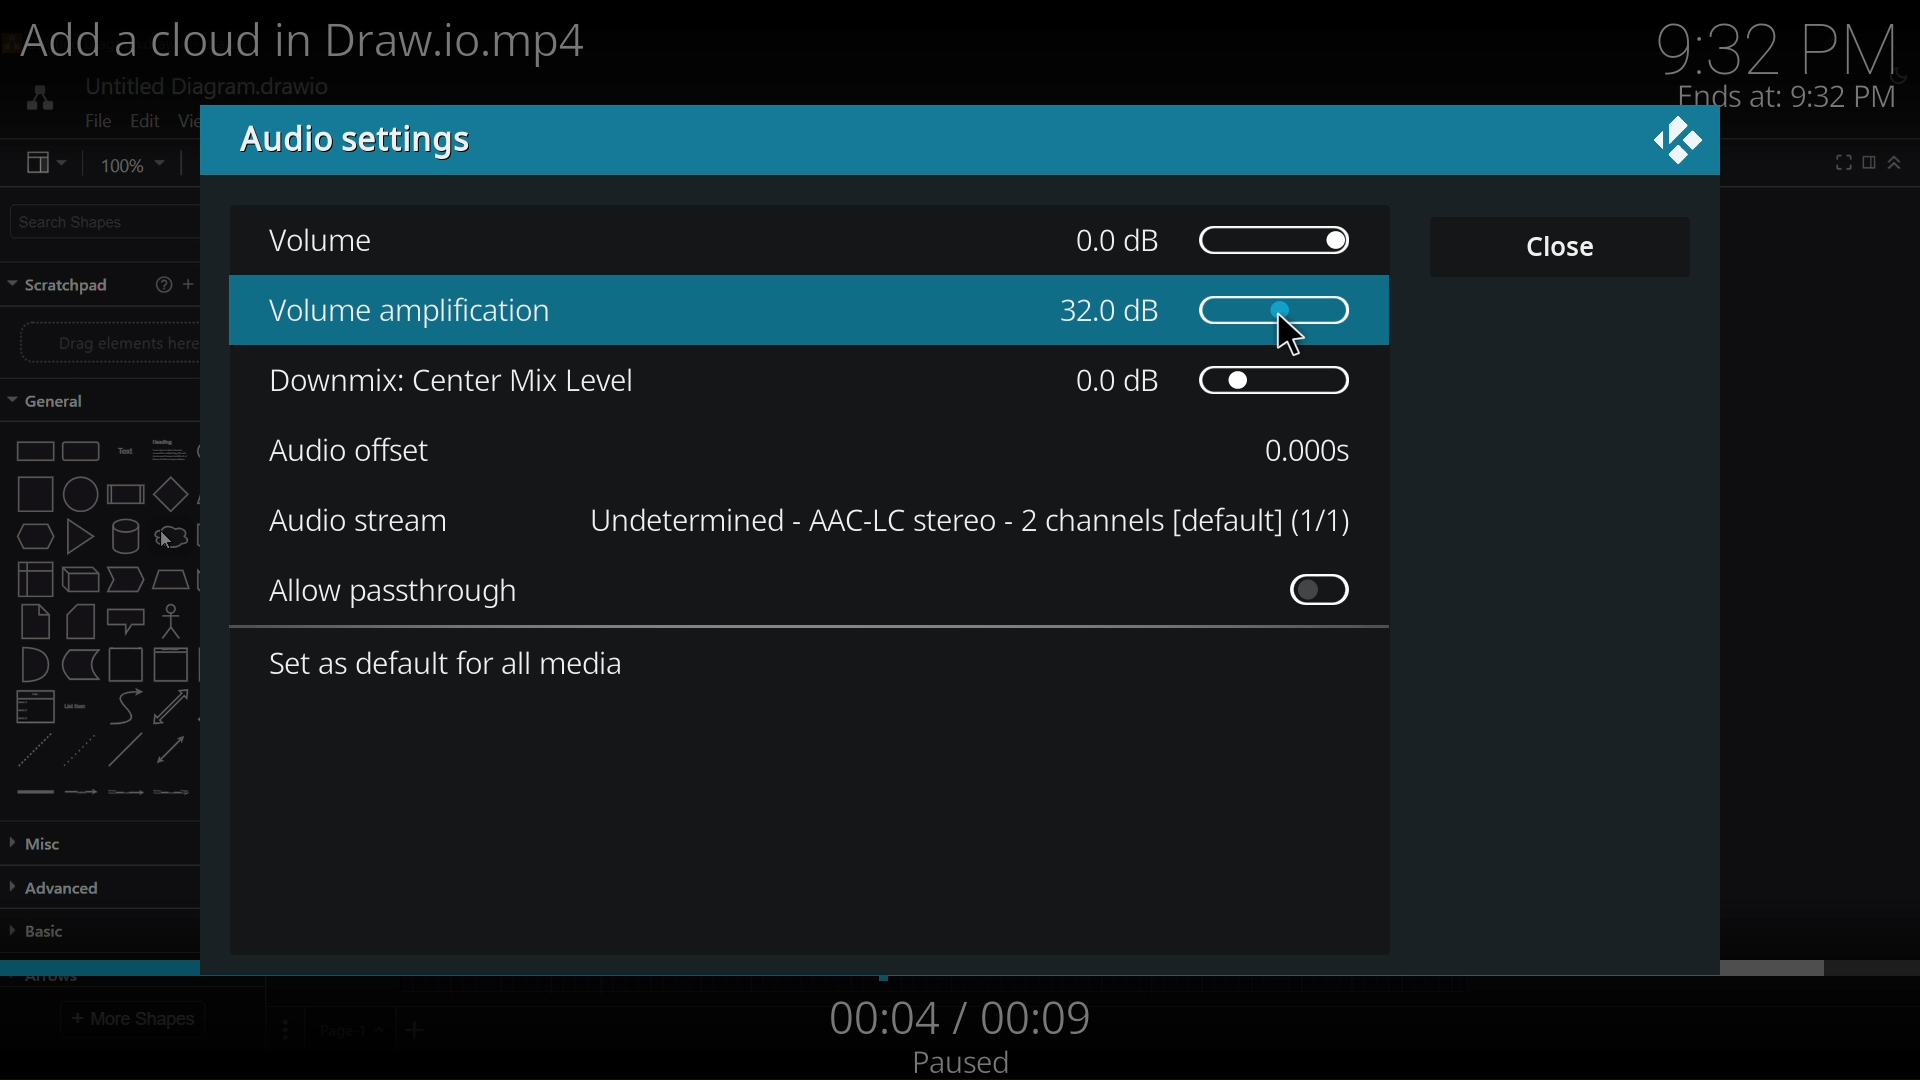 Image resolution: width=1920 pixels, height=1080 pixels. Describe the element at coordinates (1787, 96) in the screenshot. I see `Ends at: 9:32 PM` at that location.